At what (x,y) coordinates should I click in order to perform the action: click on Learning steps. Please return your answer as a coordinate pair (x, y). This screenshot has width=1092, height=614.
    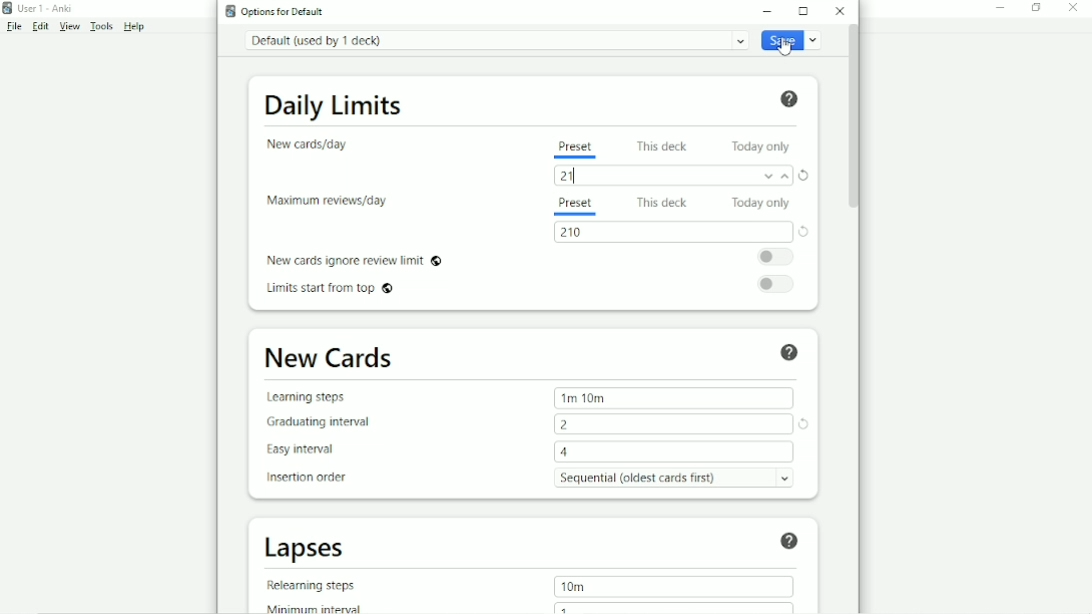
    Looking at the image, I should click on (310, 399).